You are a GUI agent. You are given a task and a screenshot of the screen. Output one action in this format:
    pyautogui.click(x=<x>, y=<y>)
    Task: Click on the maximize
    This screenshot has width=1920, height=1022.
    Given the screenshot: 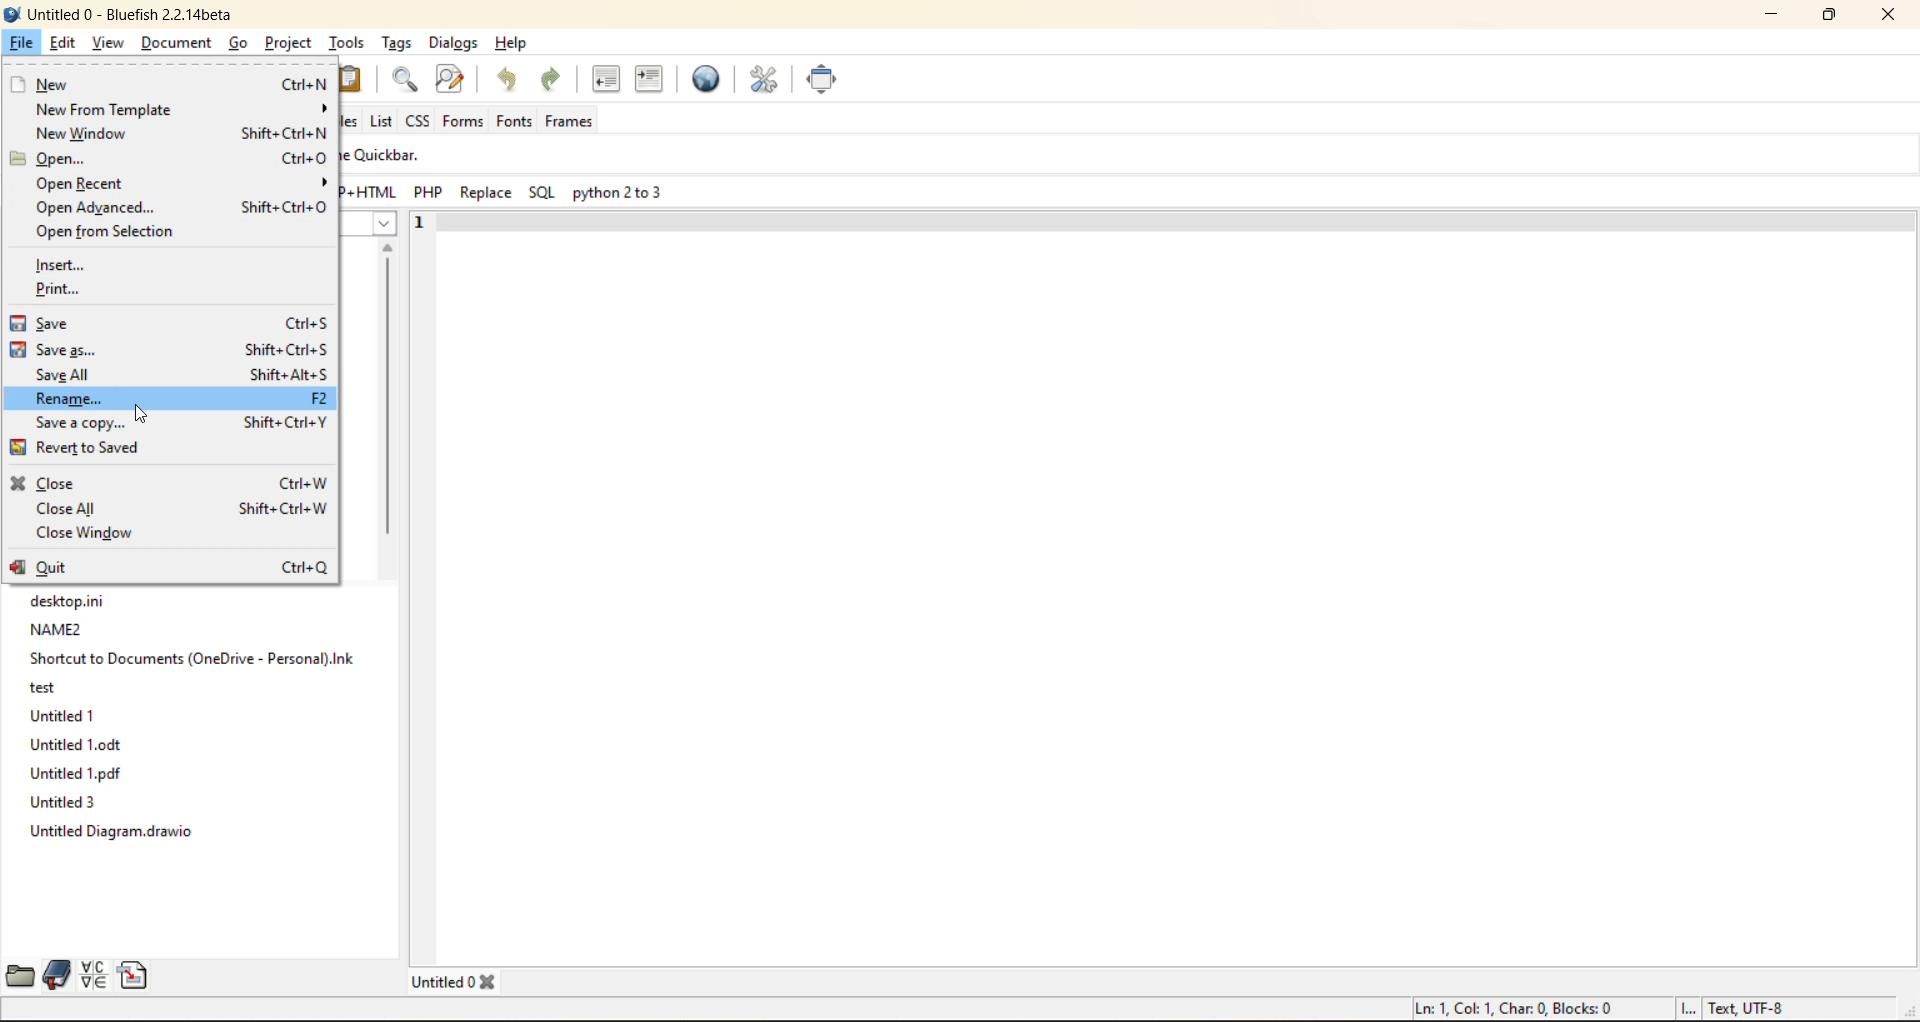 What is the action you would take?
    pyautogui.click(x=1835, y=17)
    